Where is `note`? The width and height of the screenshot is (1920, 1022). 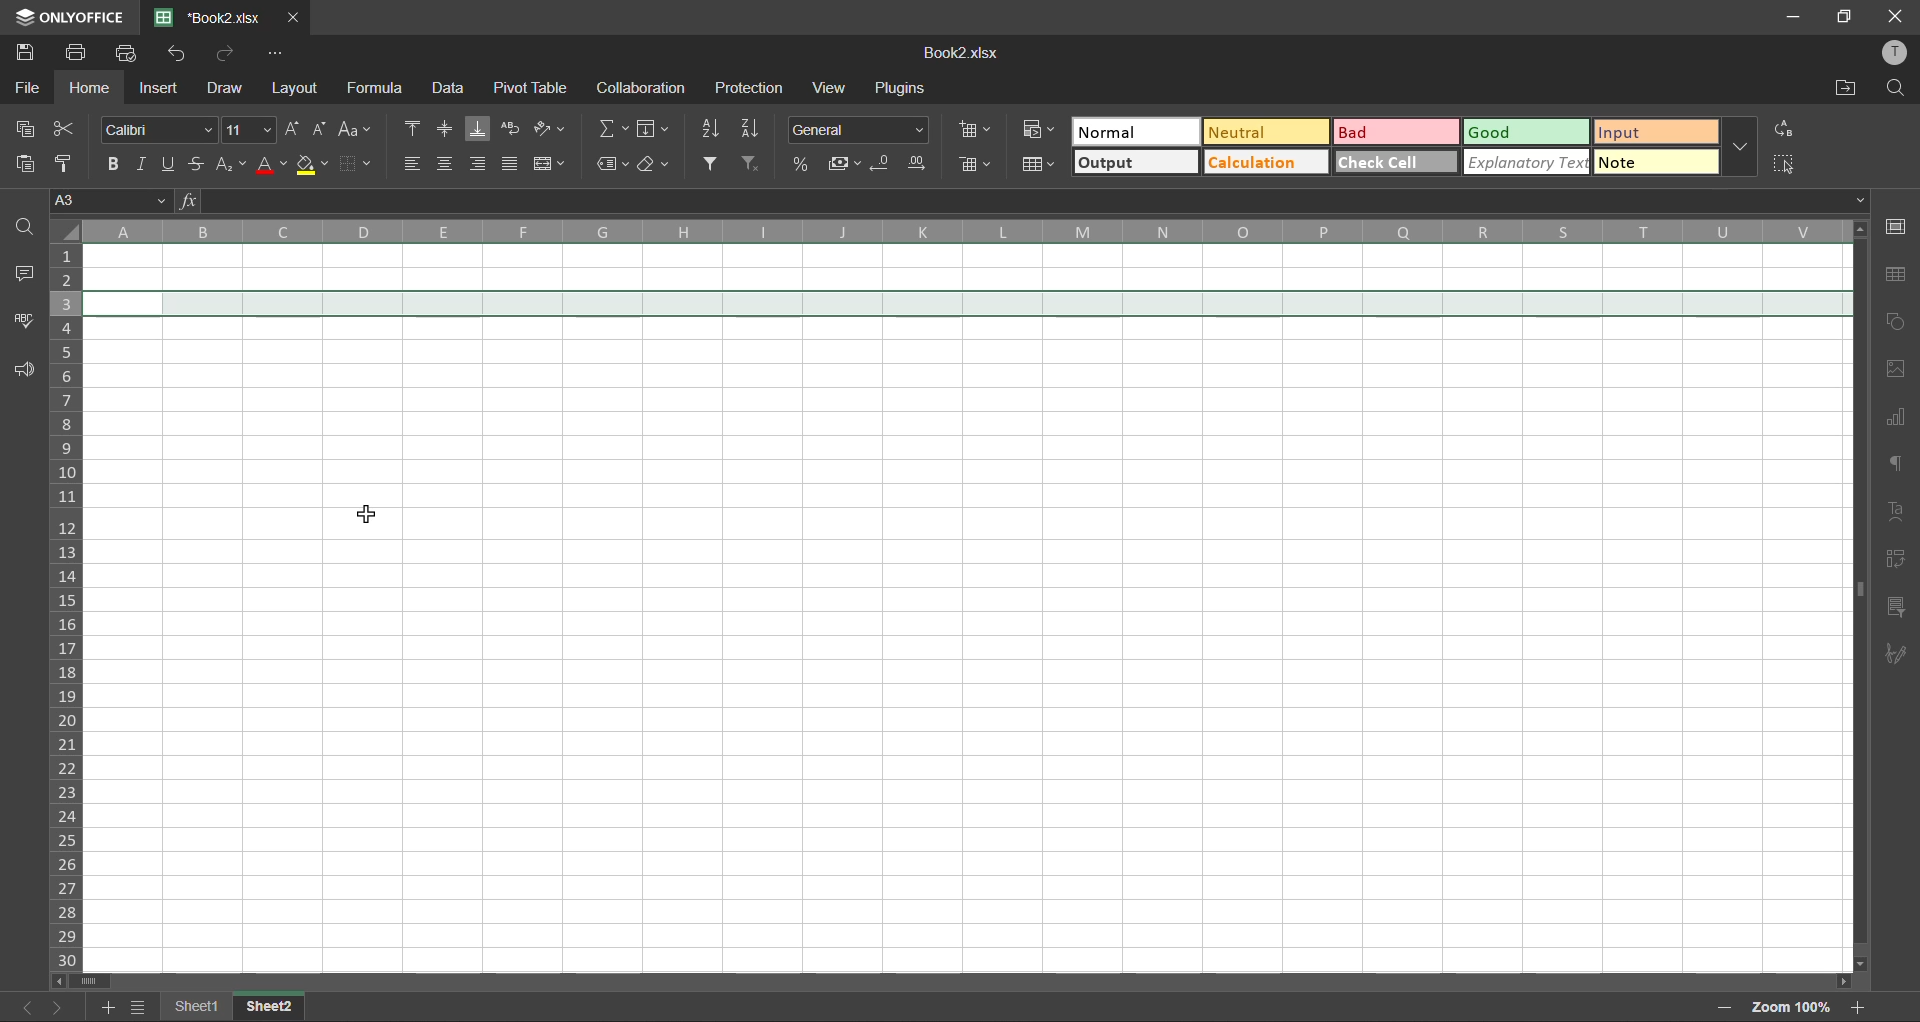 note is located at coordinates (1649, 164).